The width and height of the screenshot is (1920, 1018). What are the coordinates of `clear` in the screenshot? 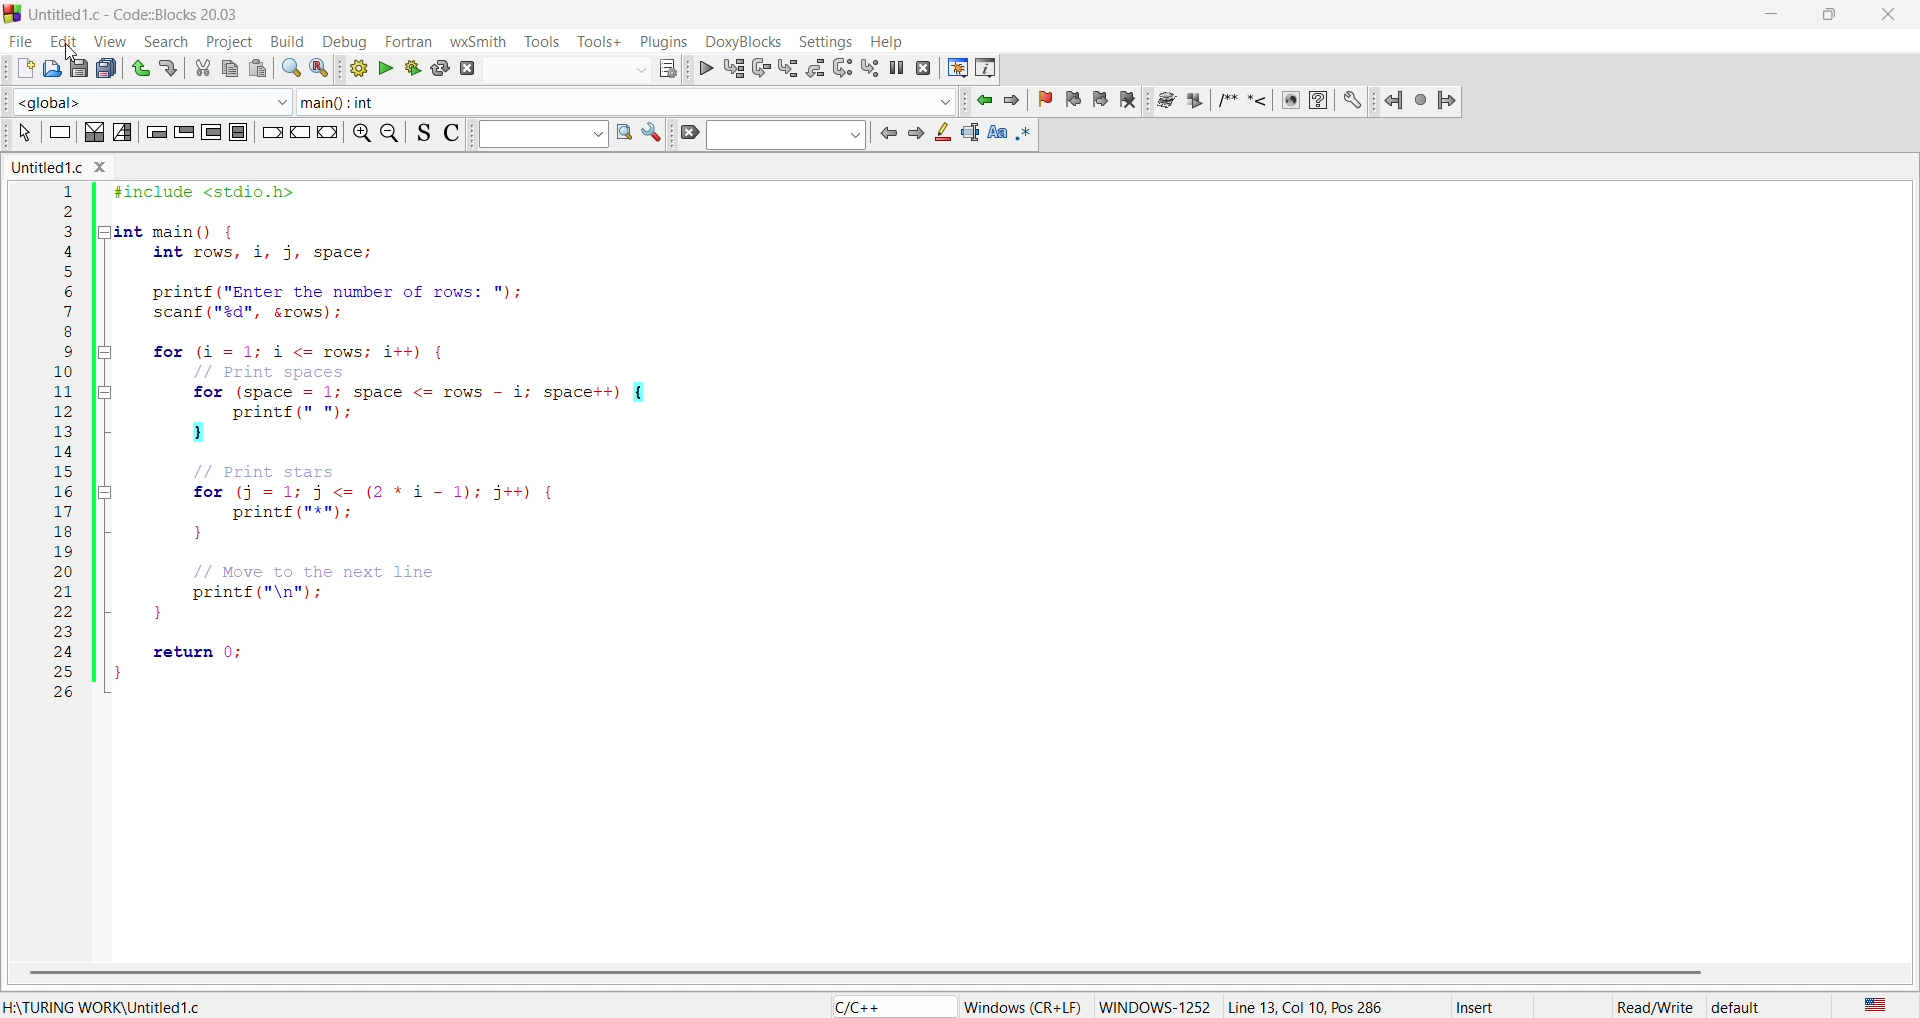 It's located at (686, 133).